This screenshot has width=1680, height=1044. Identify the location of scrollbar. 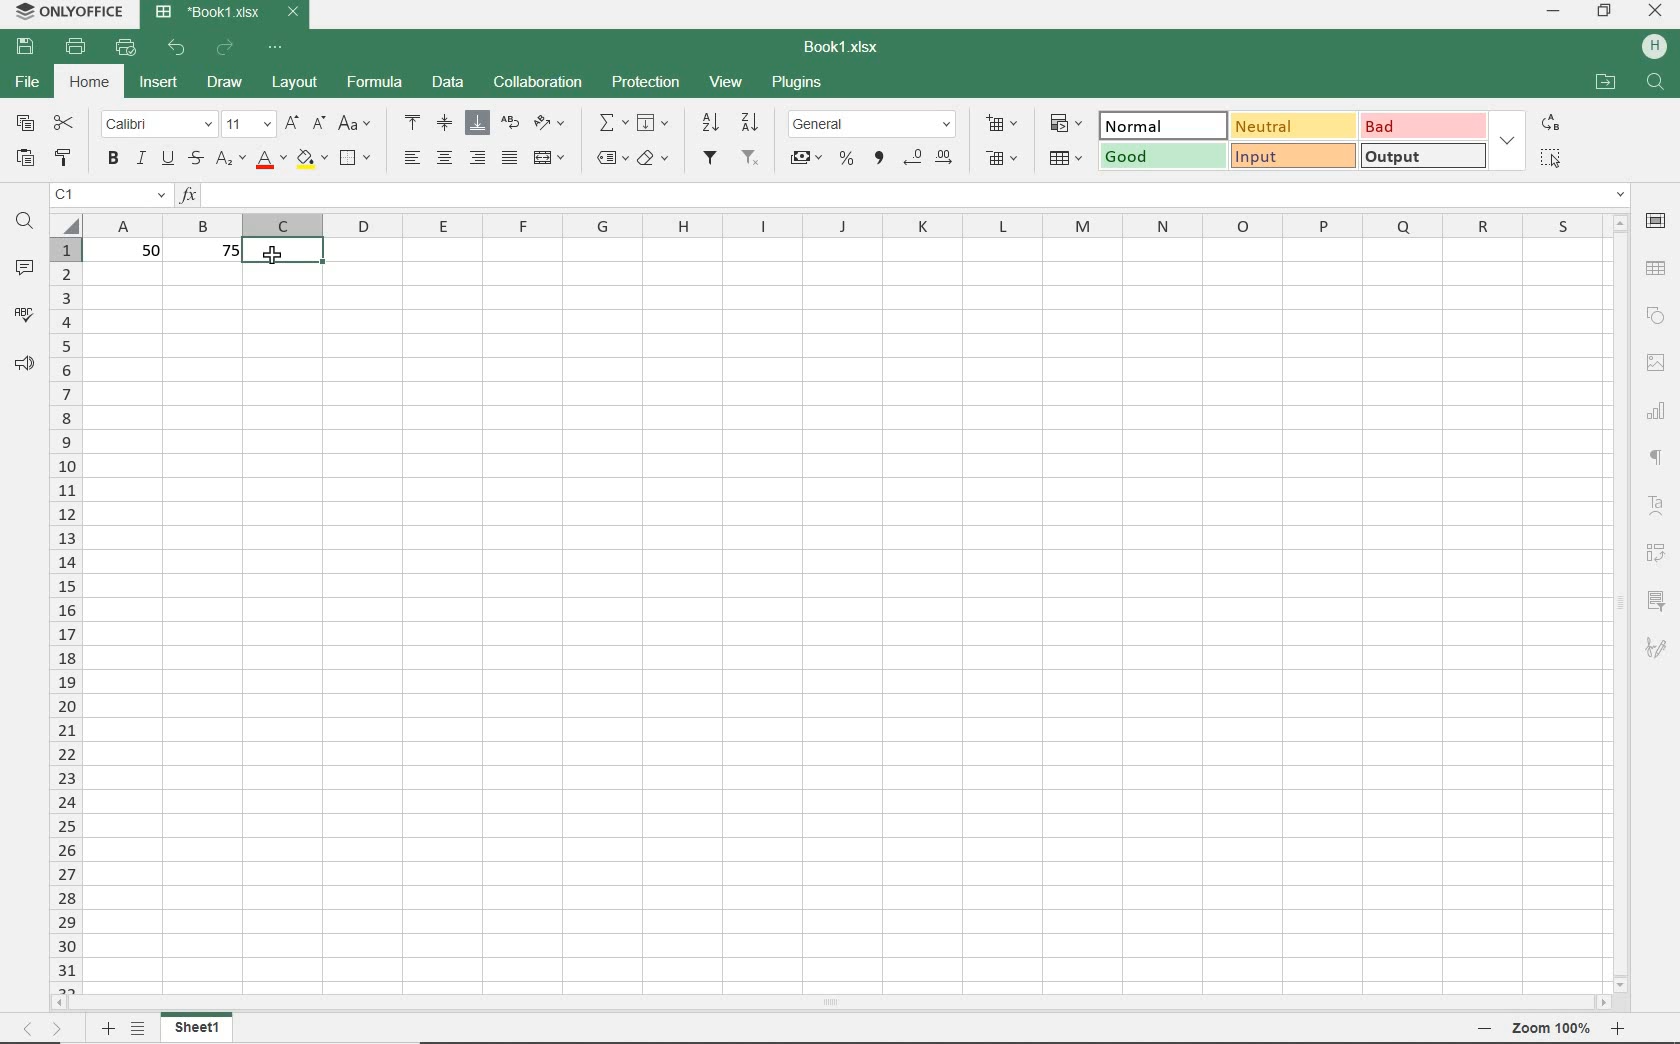
(1624, 602).